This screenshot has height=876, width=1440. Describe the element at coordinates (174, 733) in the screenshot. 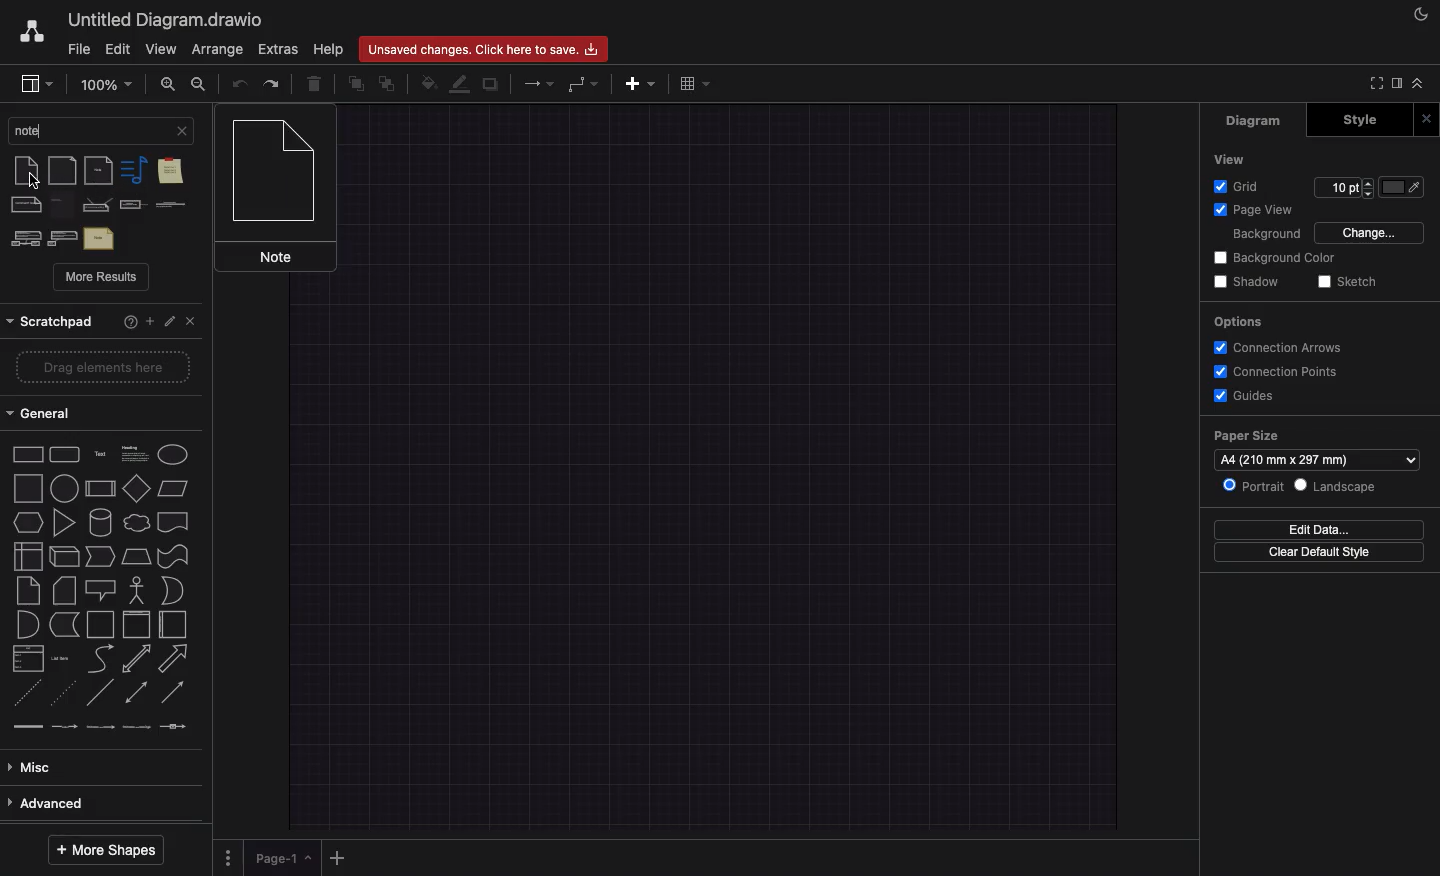

I see `connector with symbol` at that location.